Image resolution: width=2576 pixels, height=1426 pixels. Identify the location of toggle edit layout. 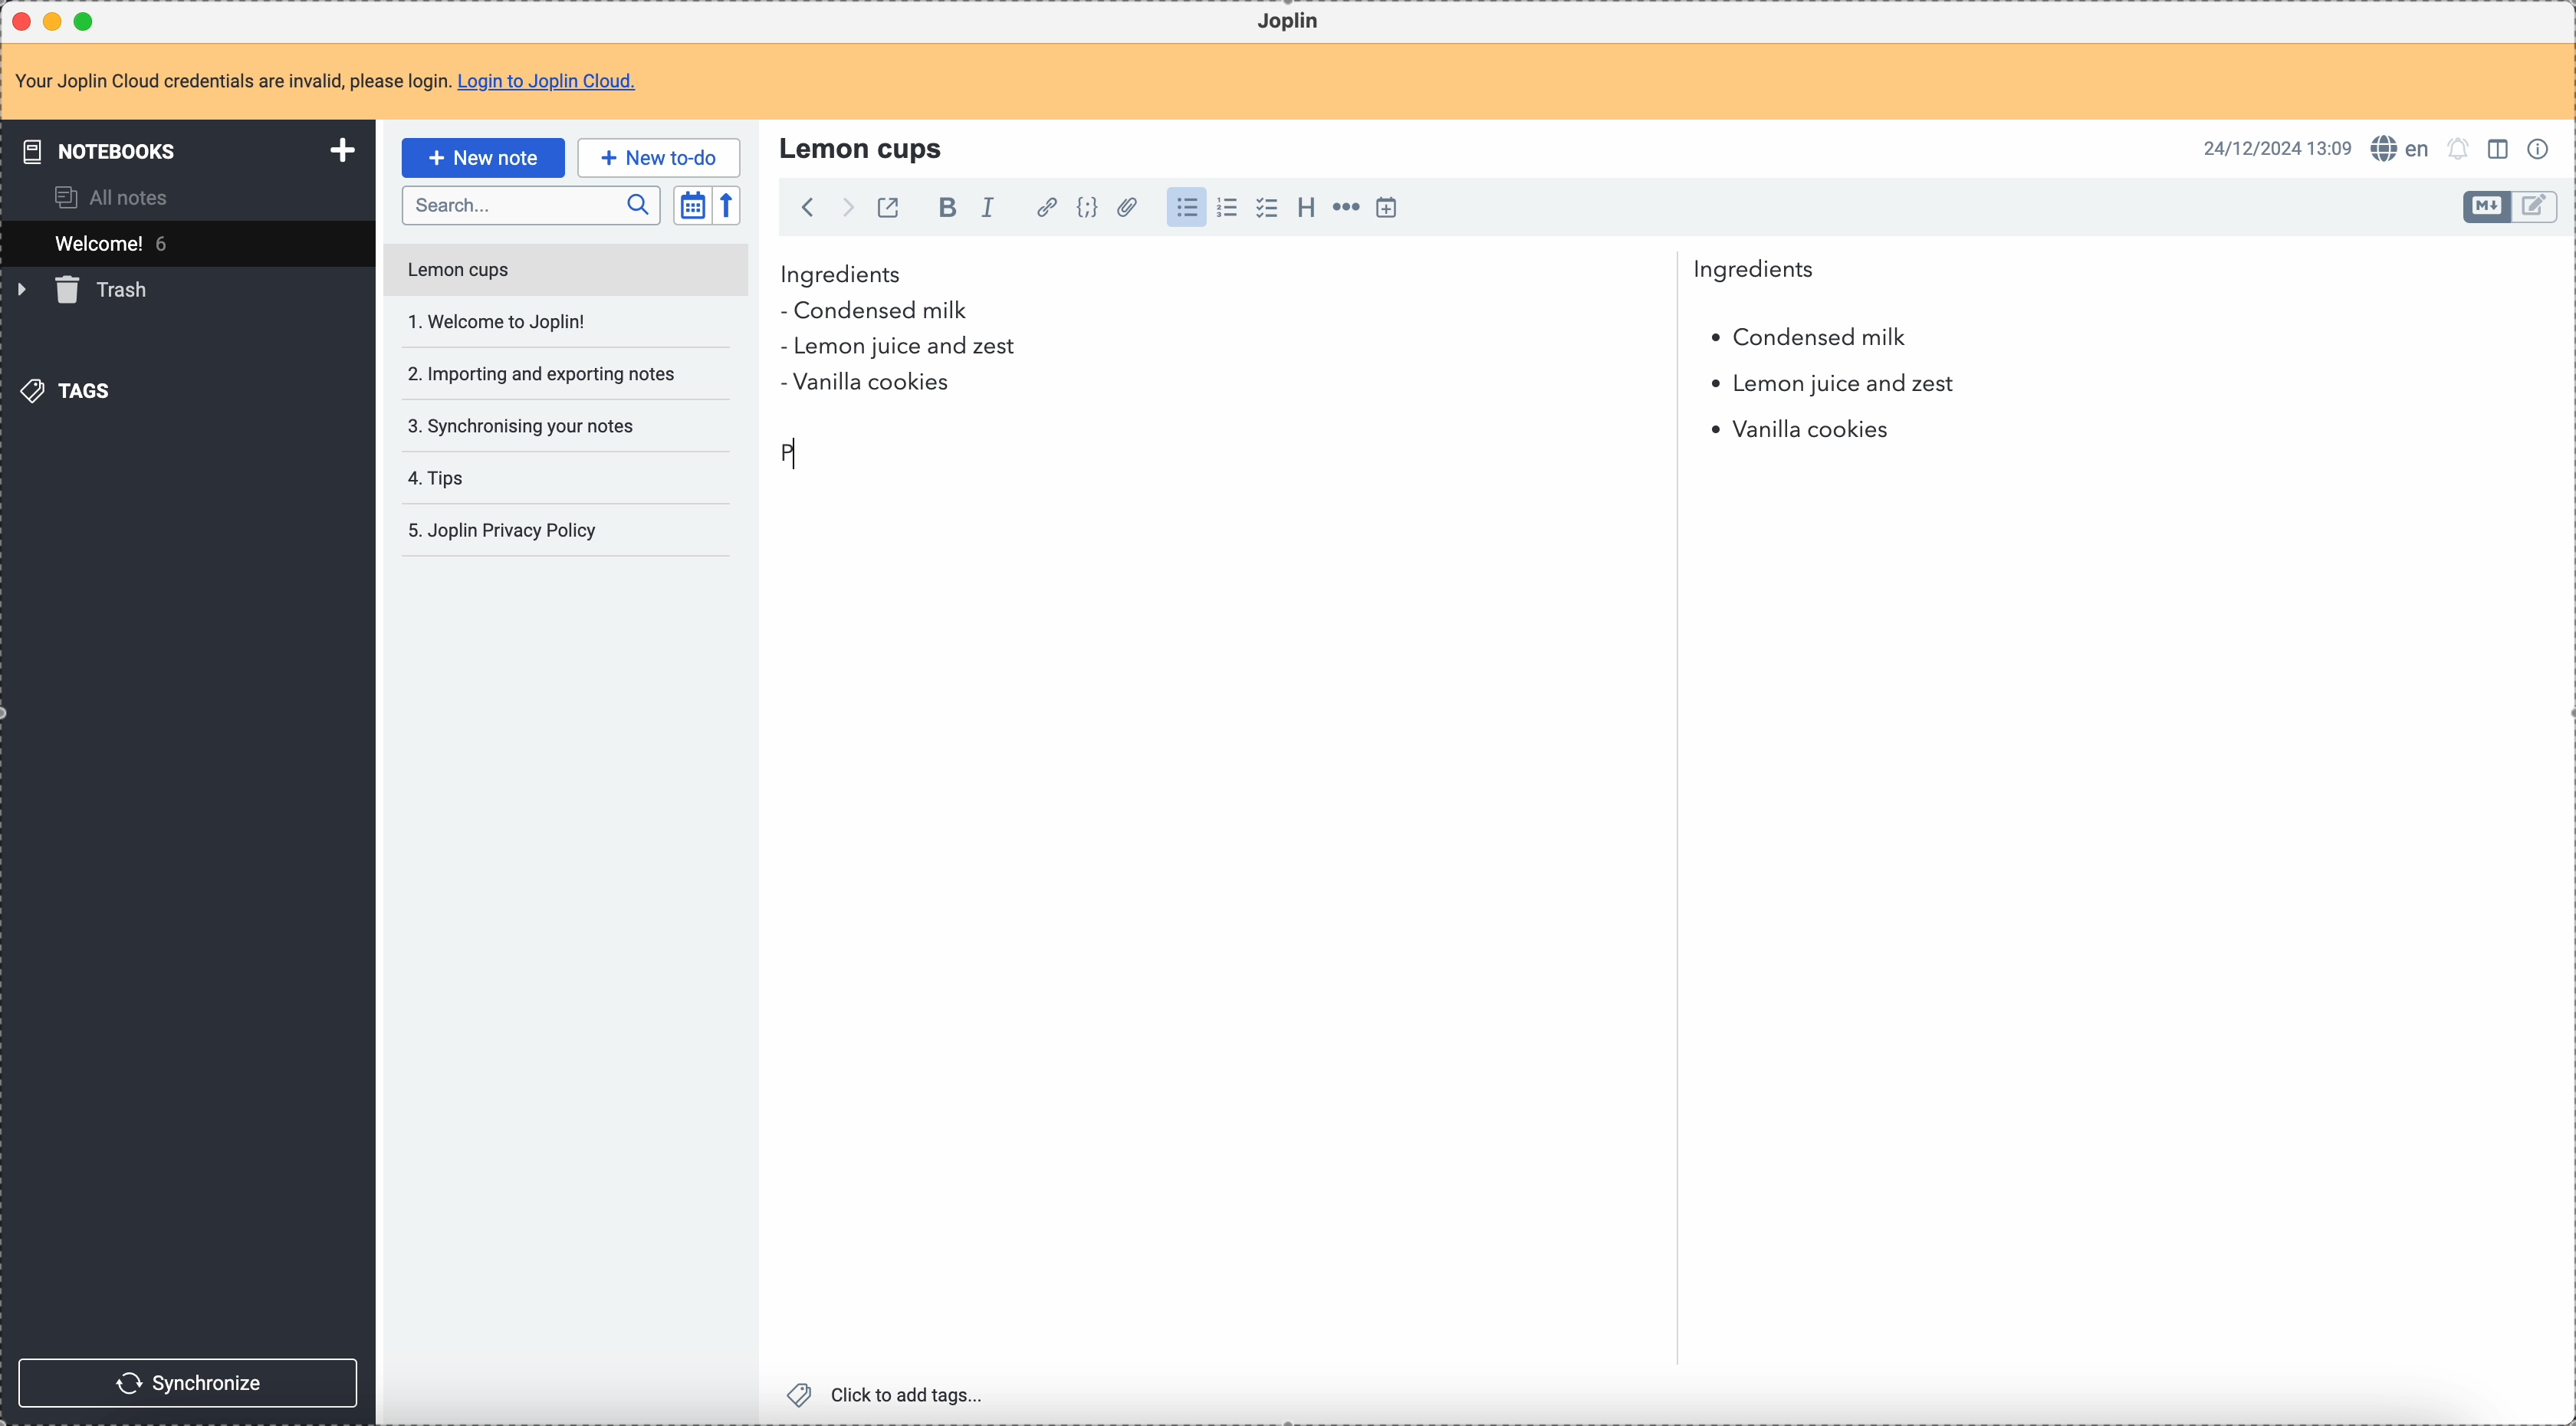
(2488, 207).